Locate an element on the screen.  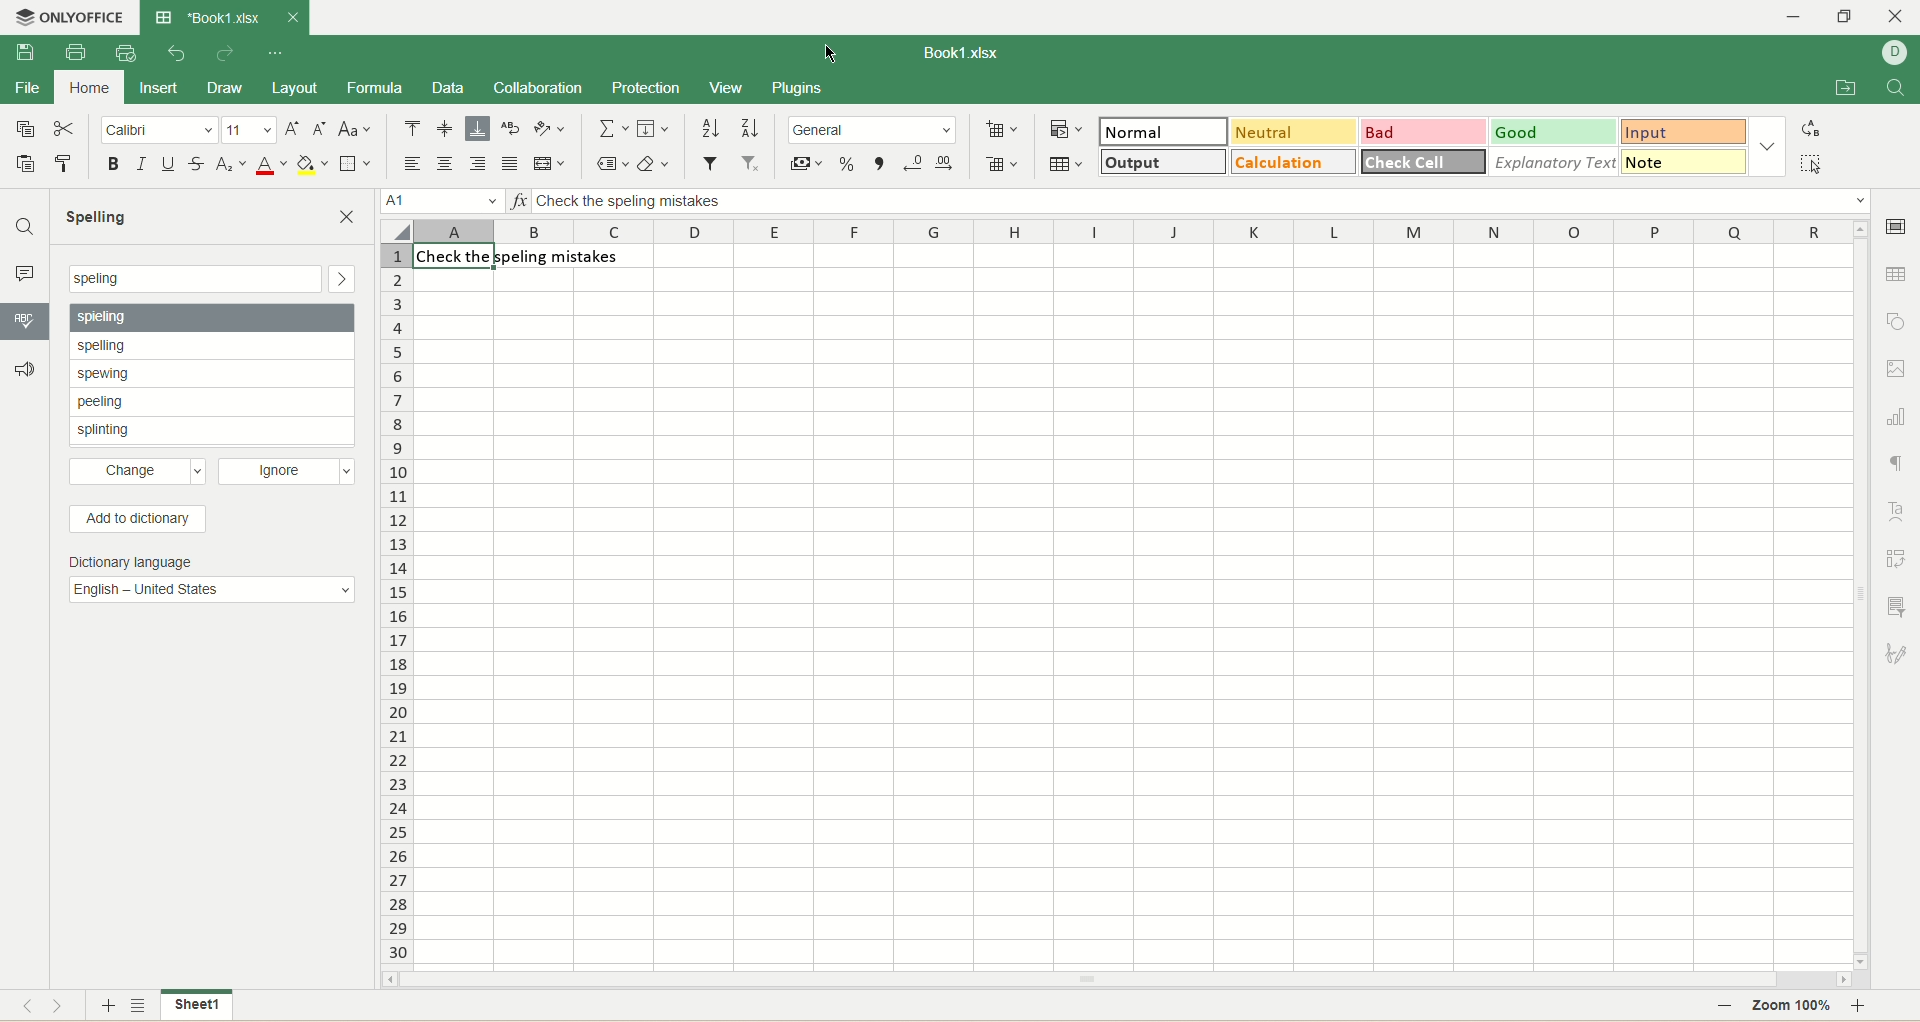
border is located at coordinates (354, 166).